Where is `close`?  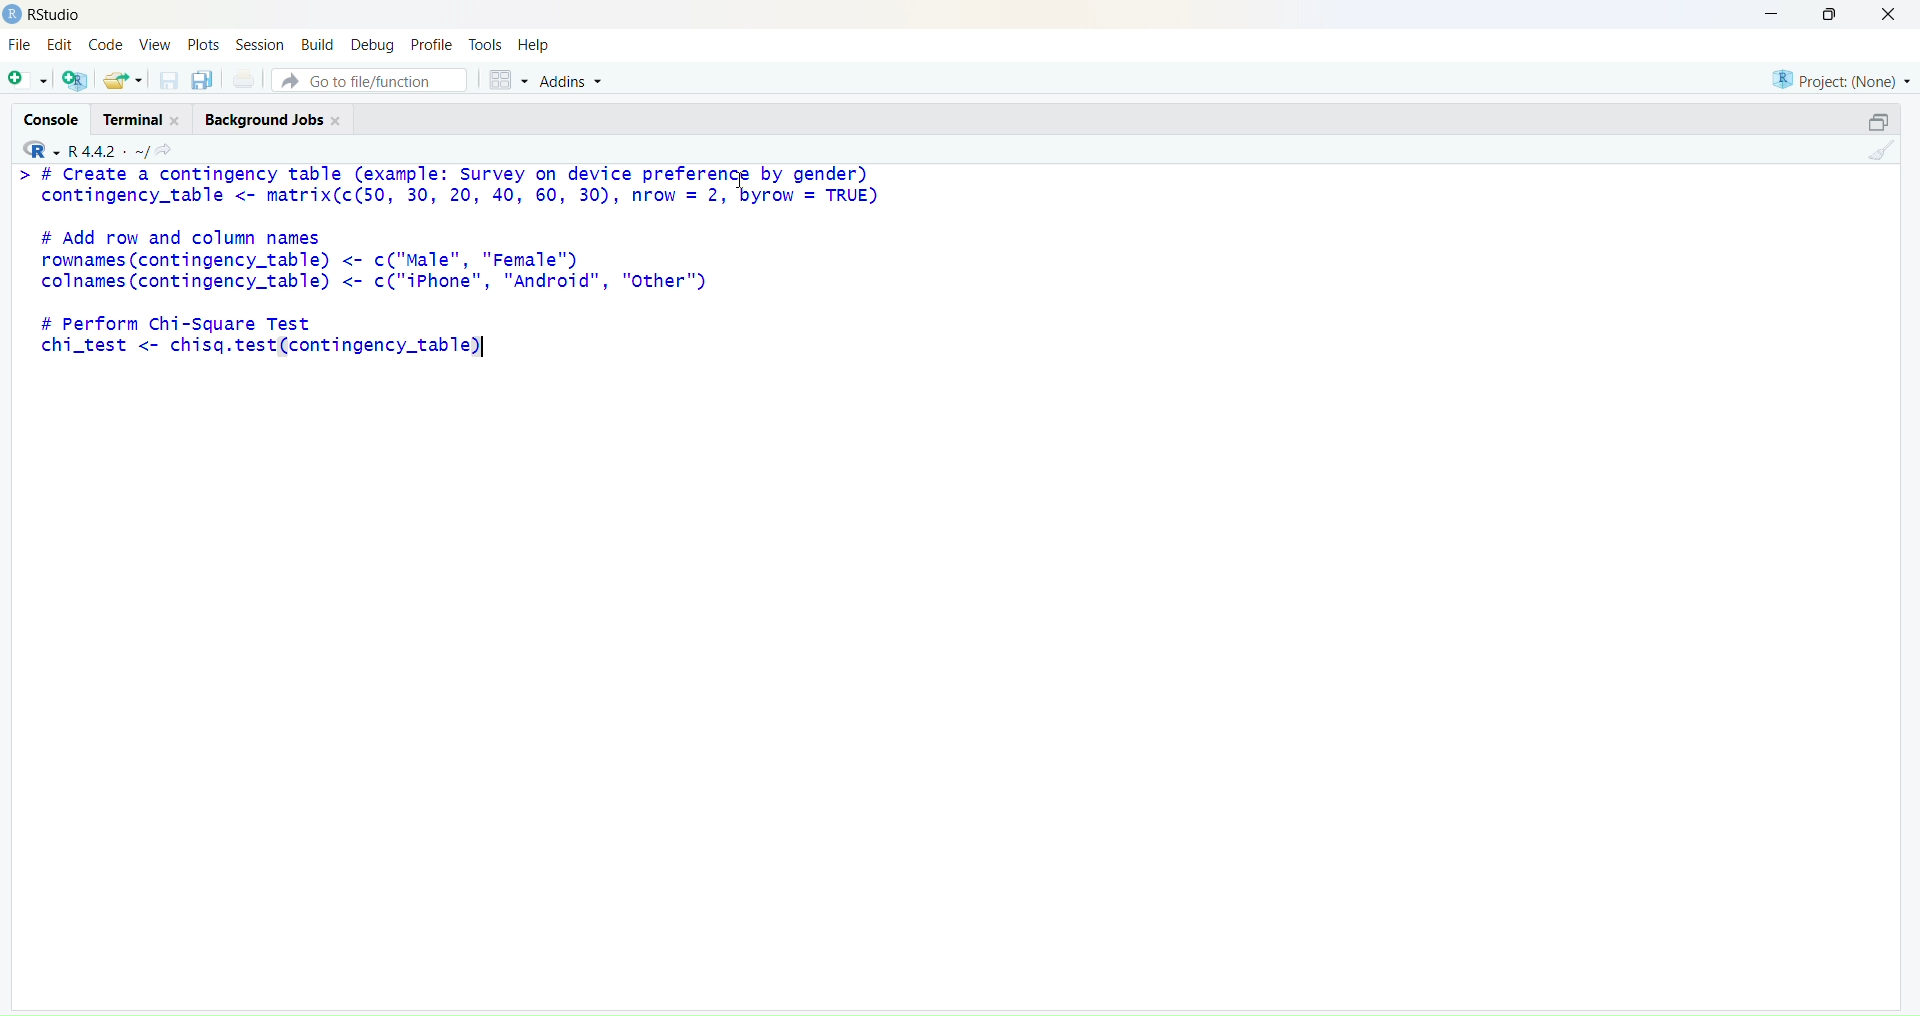
close is located at coordinates (1890, 14).